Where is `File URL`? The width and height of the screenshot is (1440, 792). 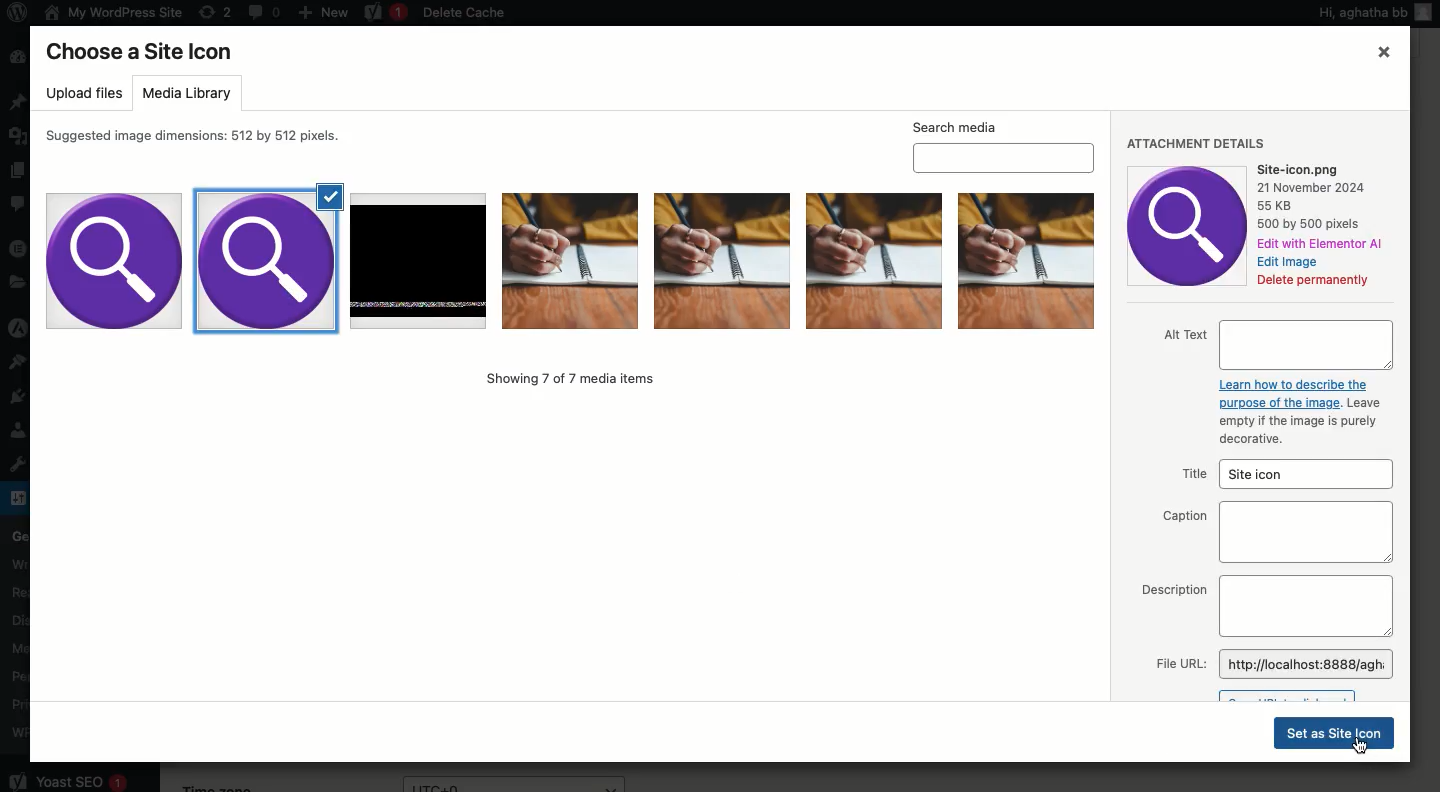
File URL is located at coordinates (1178, 664).